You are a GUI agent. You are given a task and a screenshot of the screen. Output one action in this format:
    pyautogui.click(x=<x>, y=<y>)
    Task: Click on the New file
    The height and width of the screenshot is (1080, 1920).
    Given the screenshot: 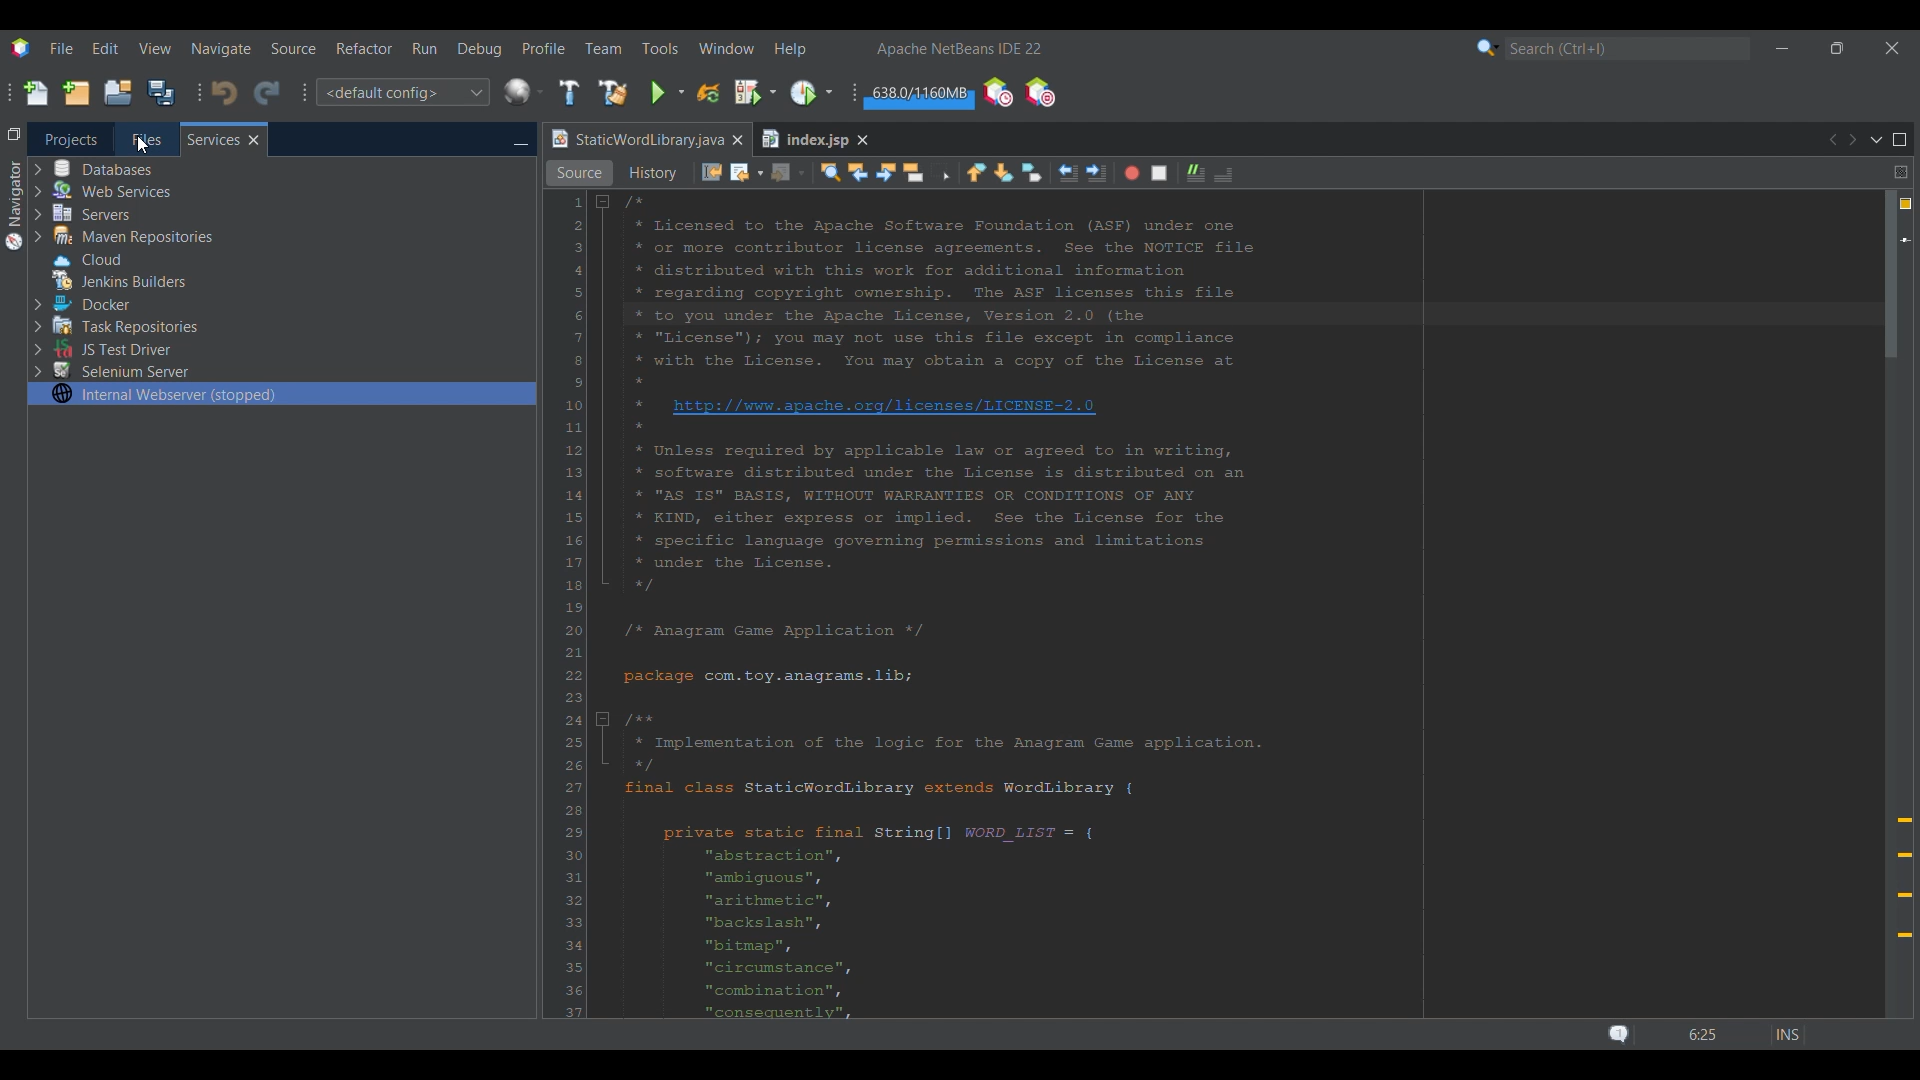 What is the action you would take?
    pyautogui.click(x=35, y=93)
    